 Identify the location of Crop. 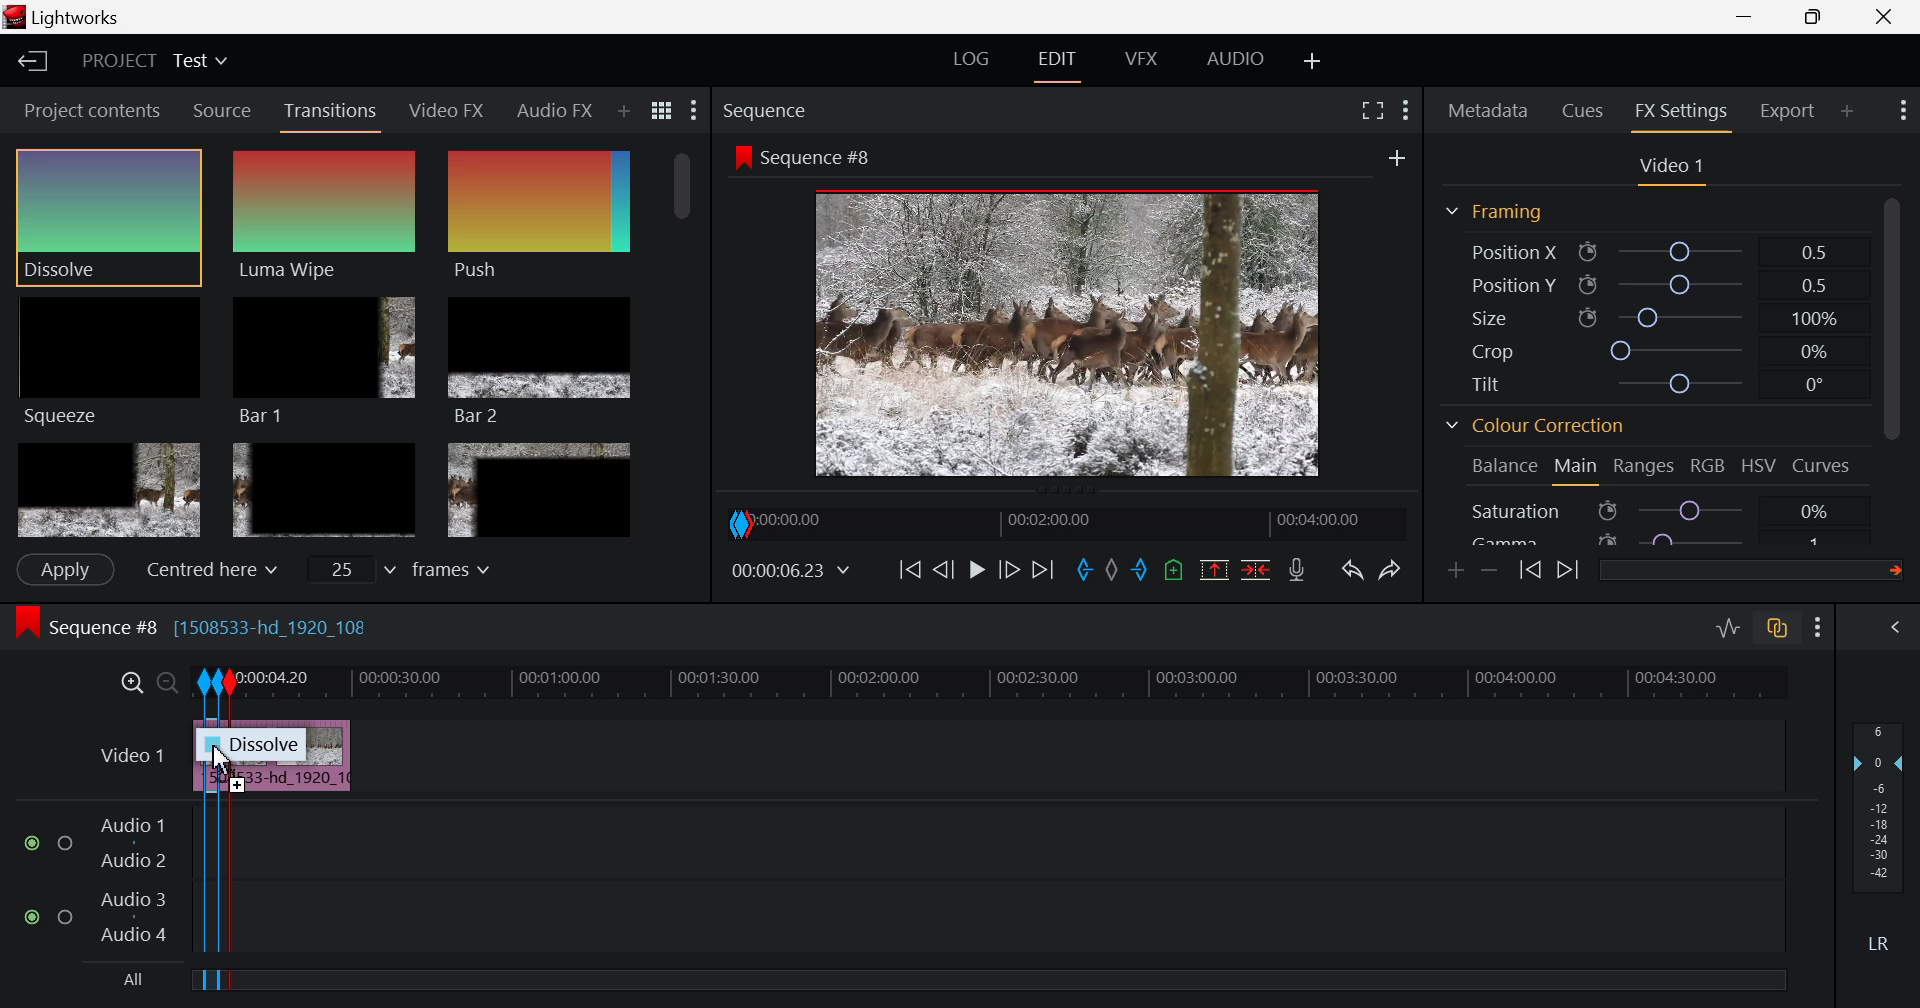
(1651, 350).